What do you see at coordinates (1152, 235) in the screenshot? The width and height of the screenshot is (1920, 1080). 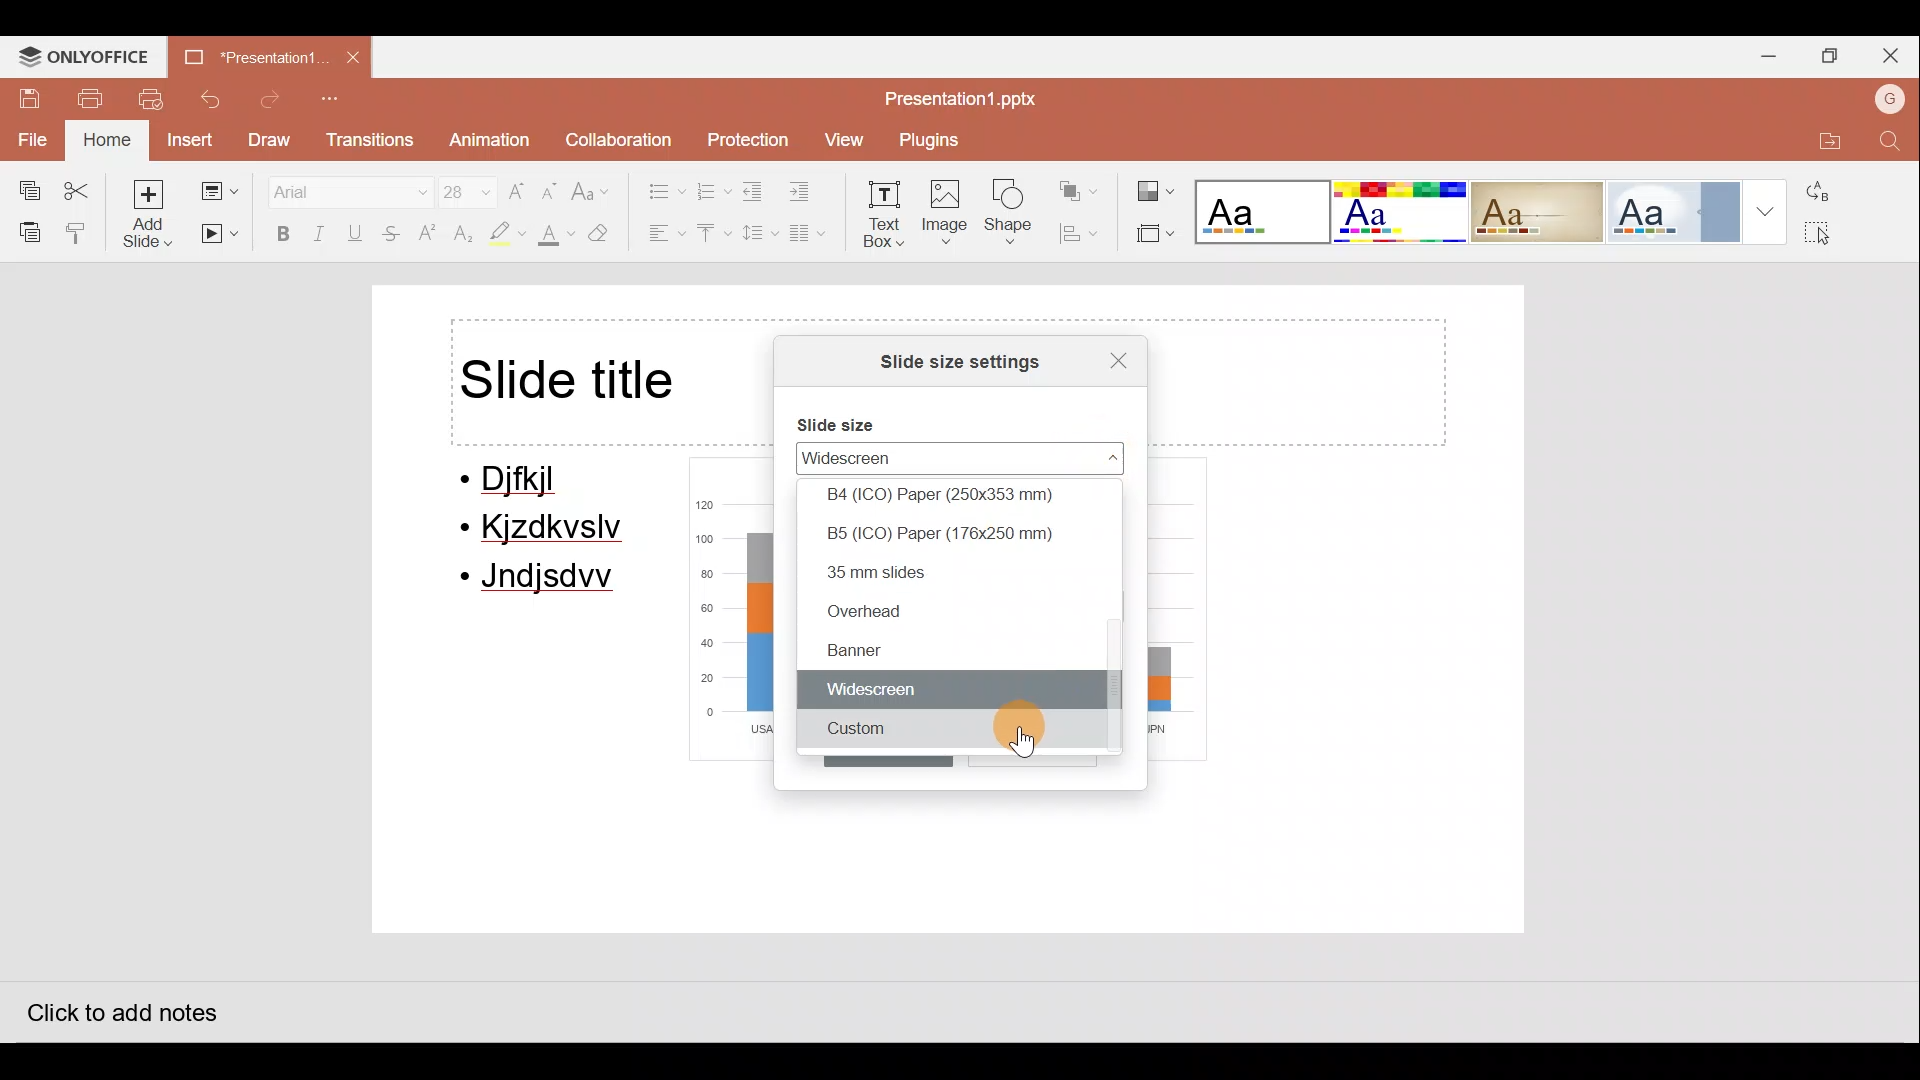 I see `Select slide size` at bounding box center [1152, 235].